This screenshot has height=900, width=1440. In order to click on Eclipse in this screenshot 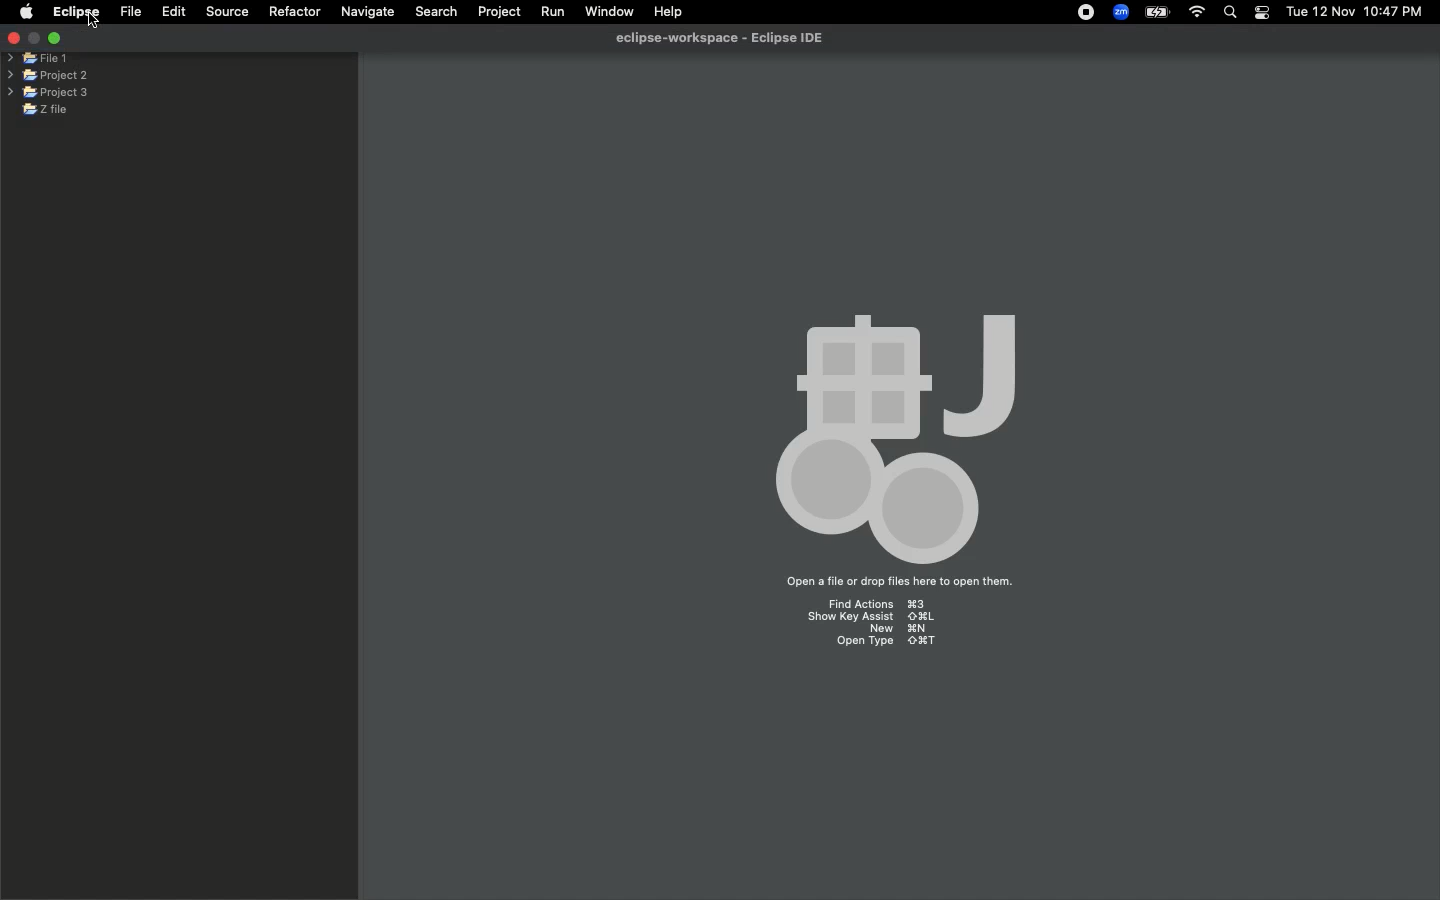, I will do `click(78, 12)`.